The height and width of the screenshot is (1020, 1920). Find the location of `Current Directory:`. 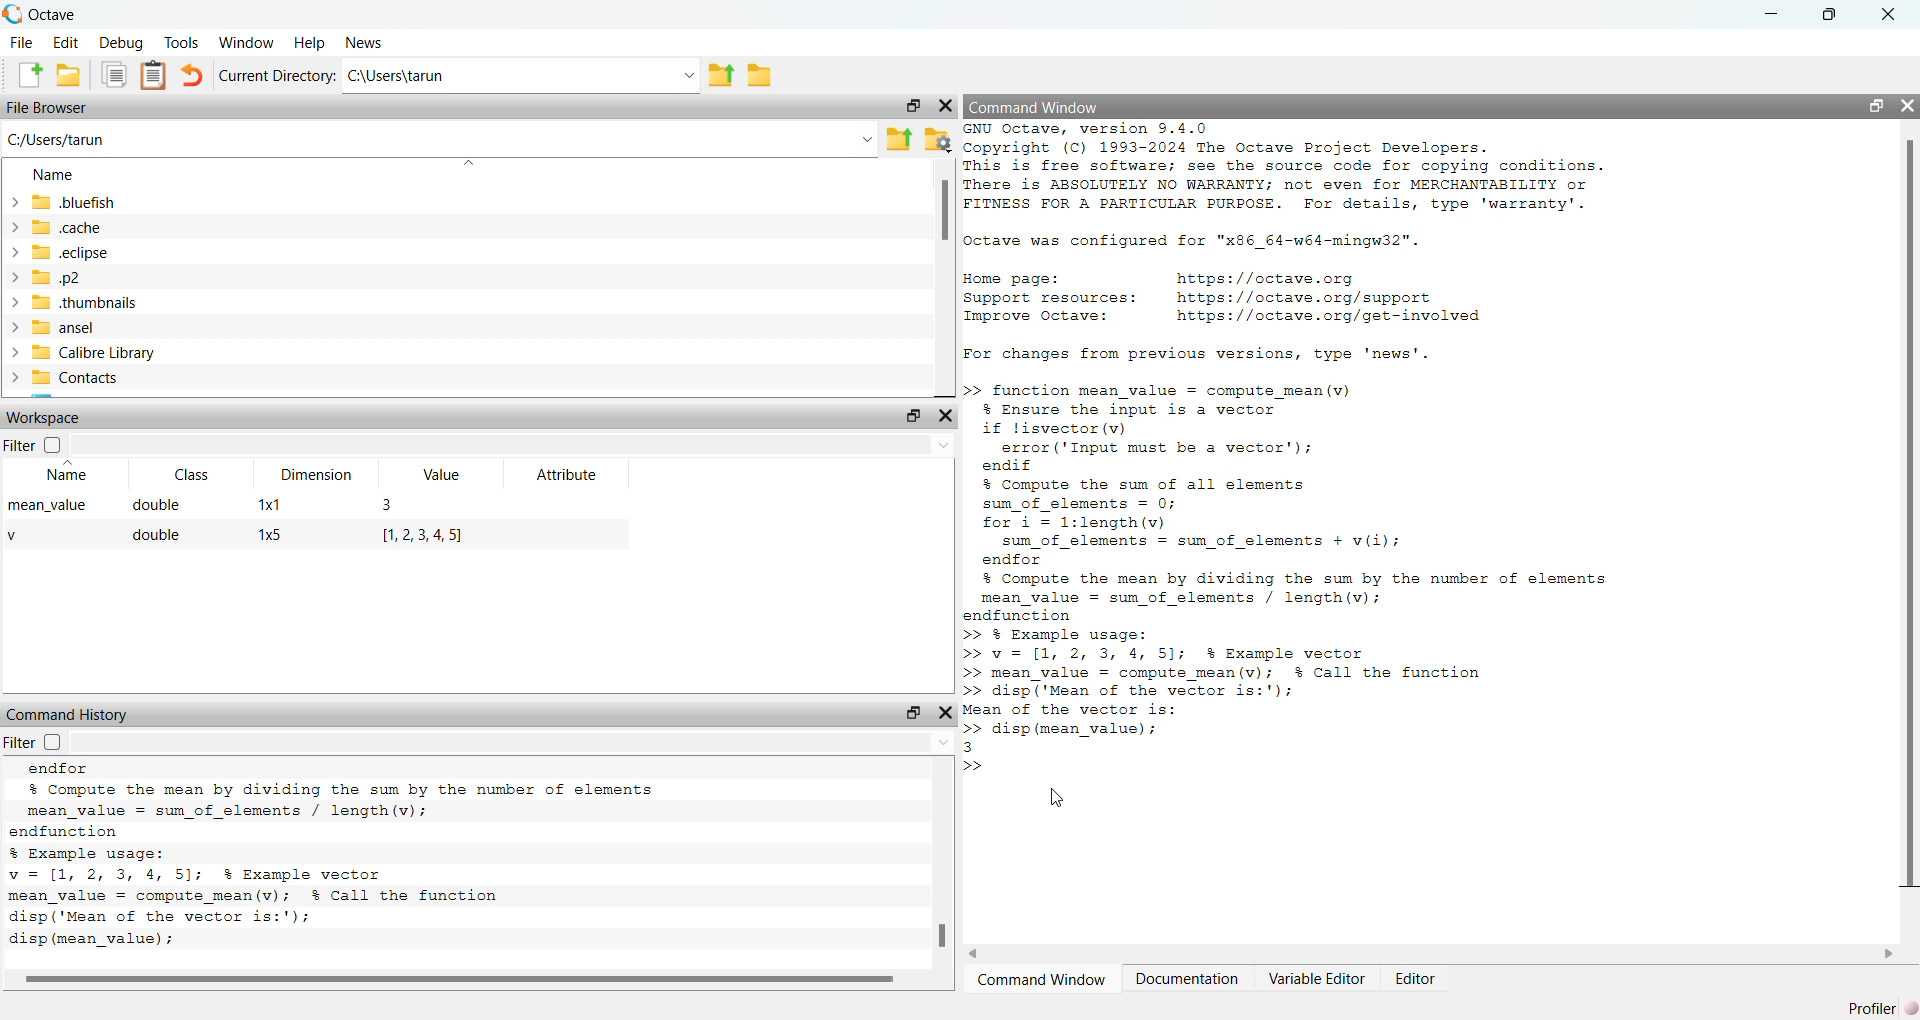

Current Directory: is located at coordinates (278, 76).